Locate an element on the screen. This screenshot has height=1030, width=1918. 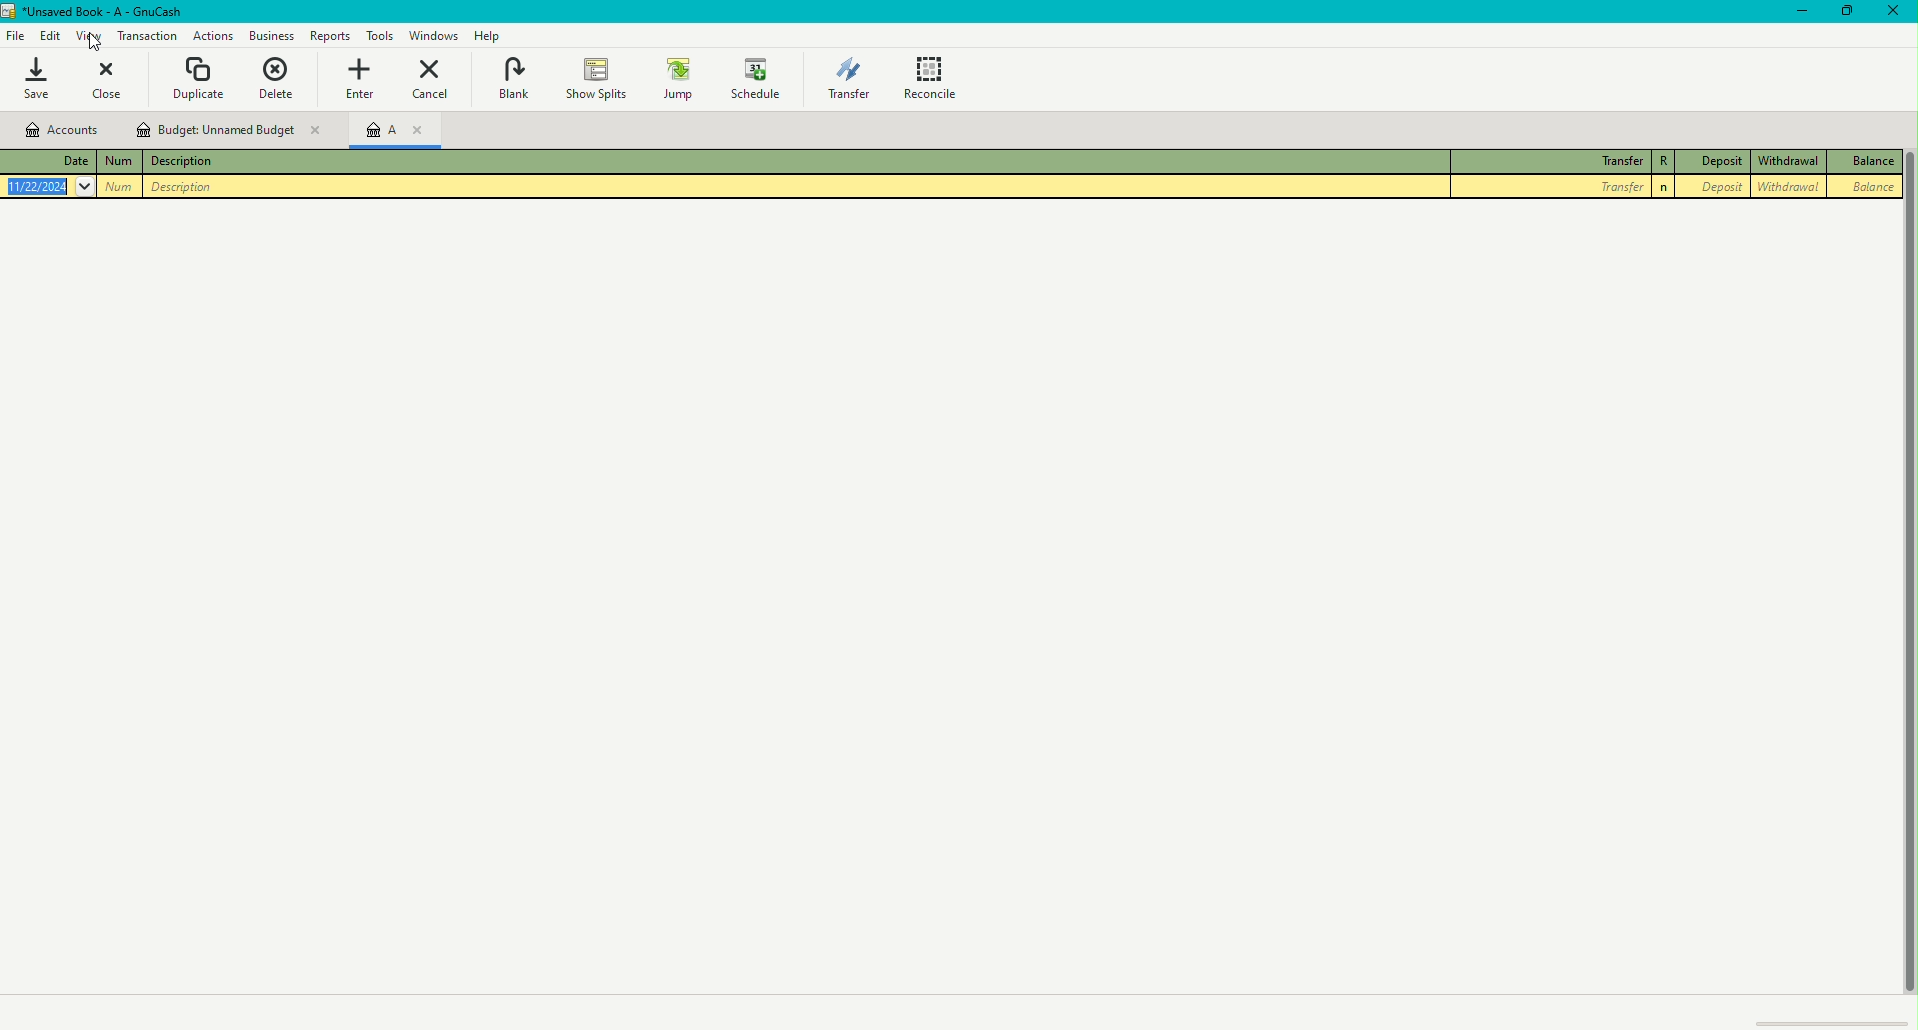
Withdrawal is located at coordinates (1791, 160).